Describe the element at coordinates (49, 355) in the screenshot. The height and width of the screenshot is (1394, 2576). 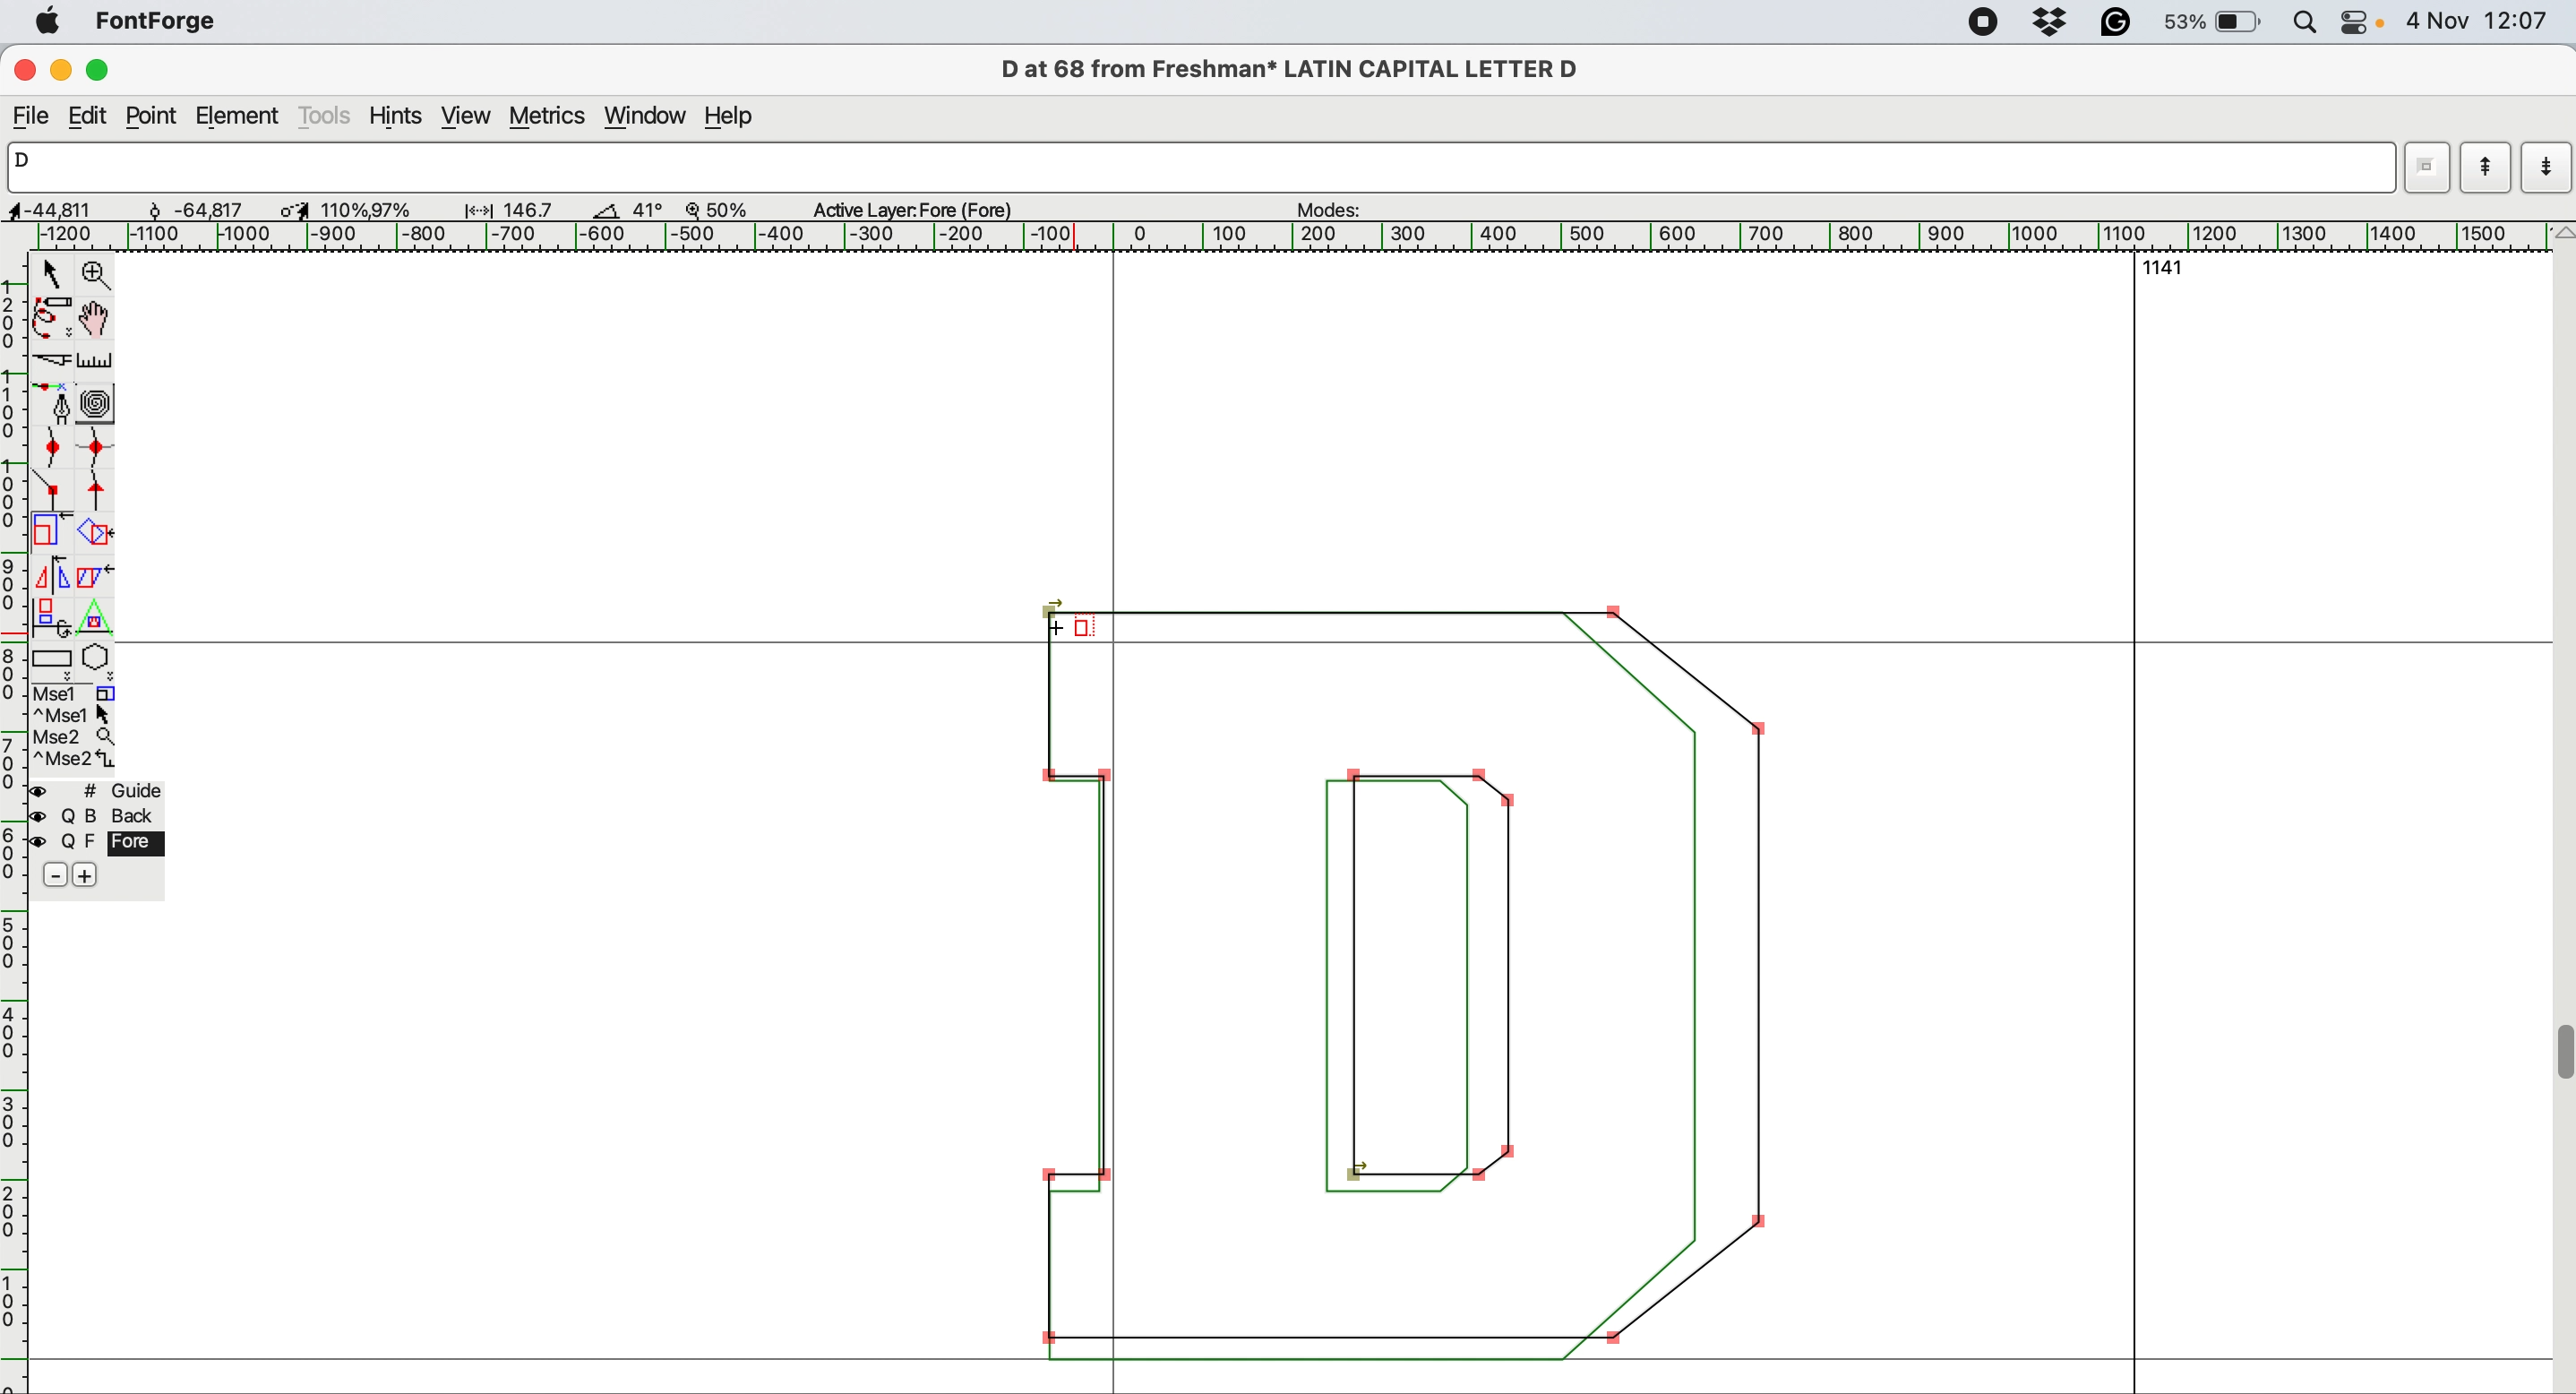
I see `cut splines in two` at that location.